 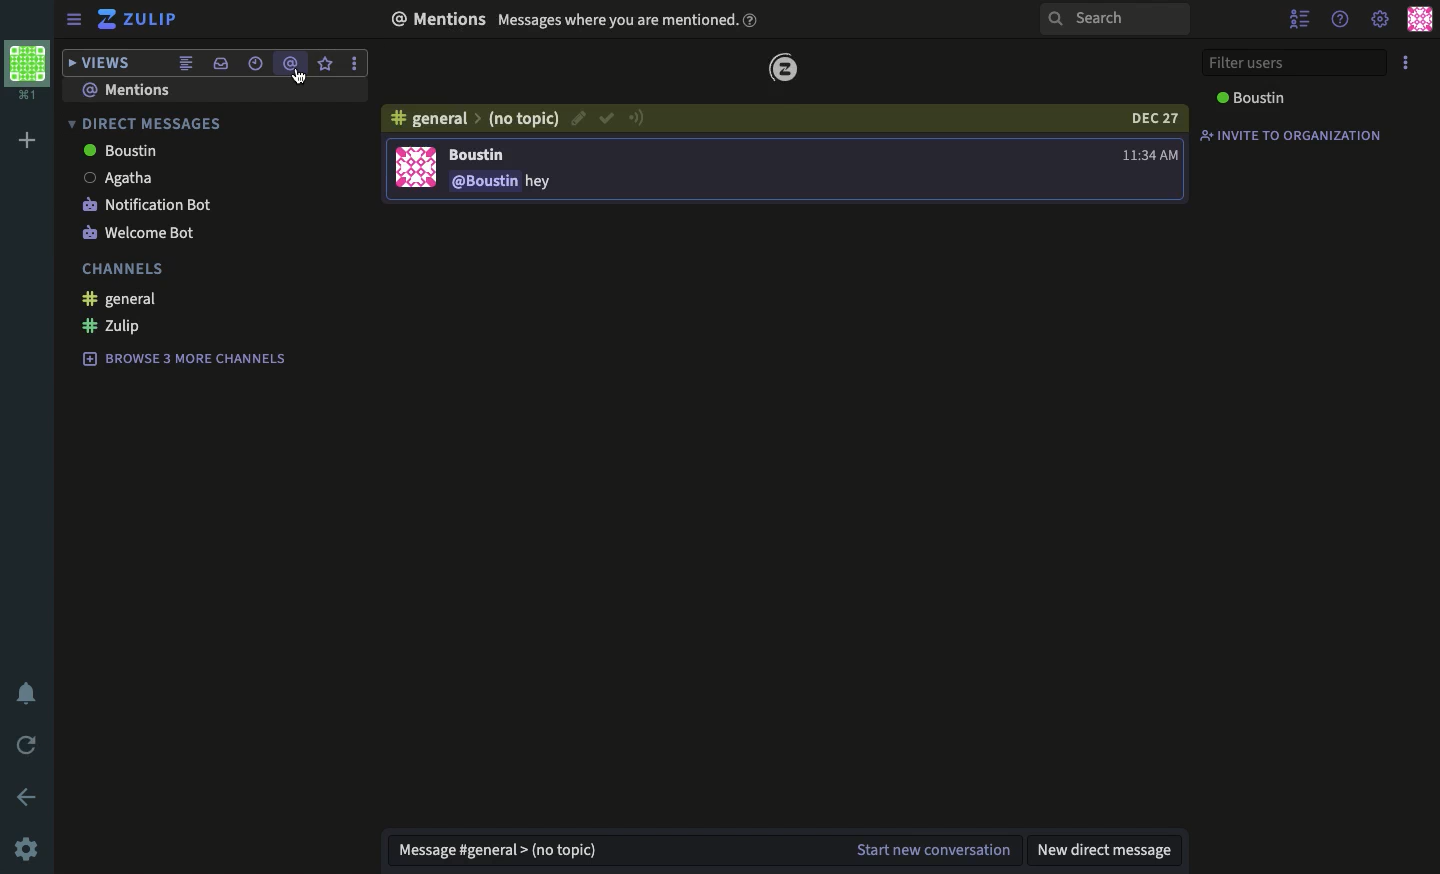 I want to click on message general, so click(x=500, y=852).